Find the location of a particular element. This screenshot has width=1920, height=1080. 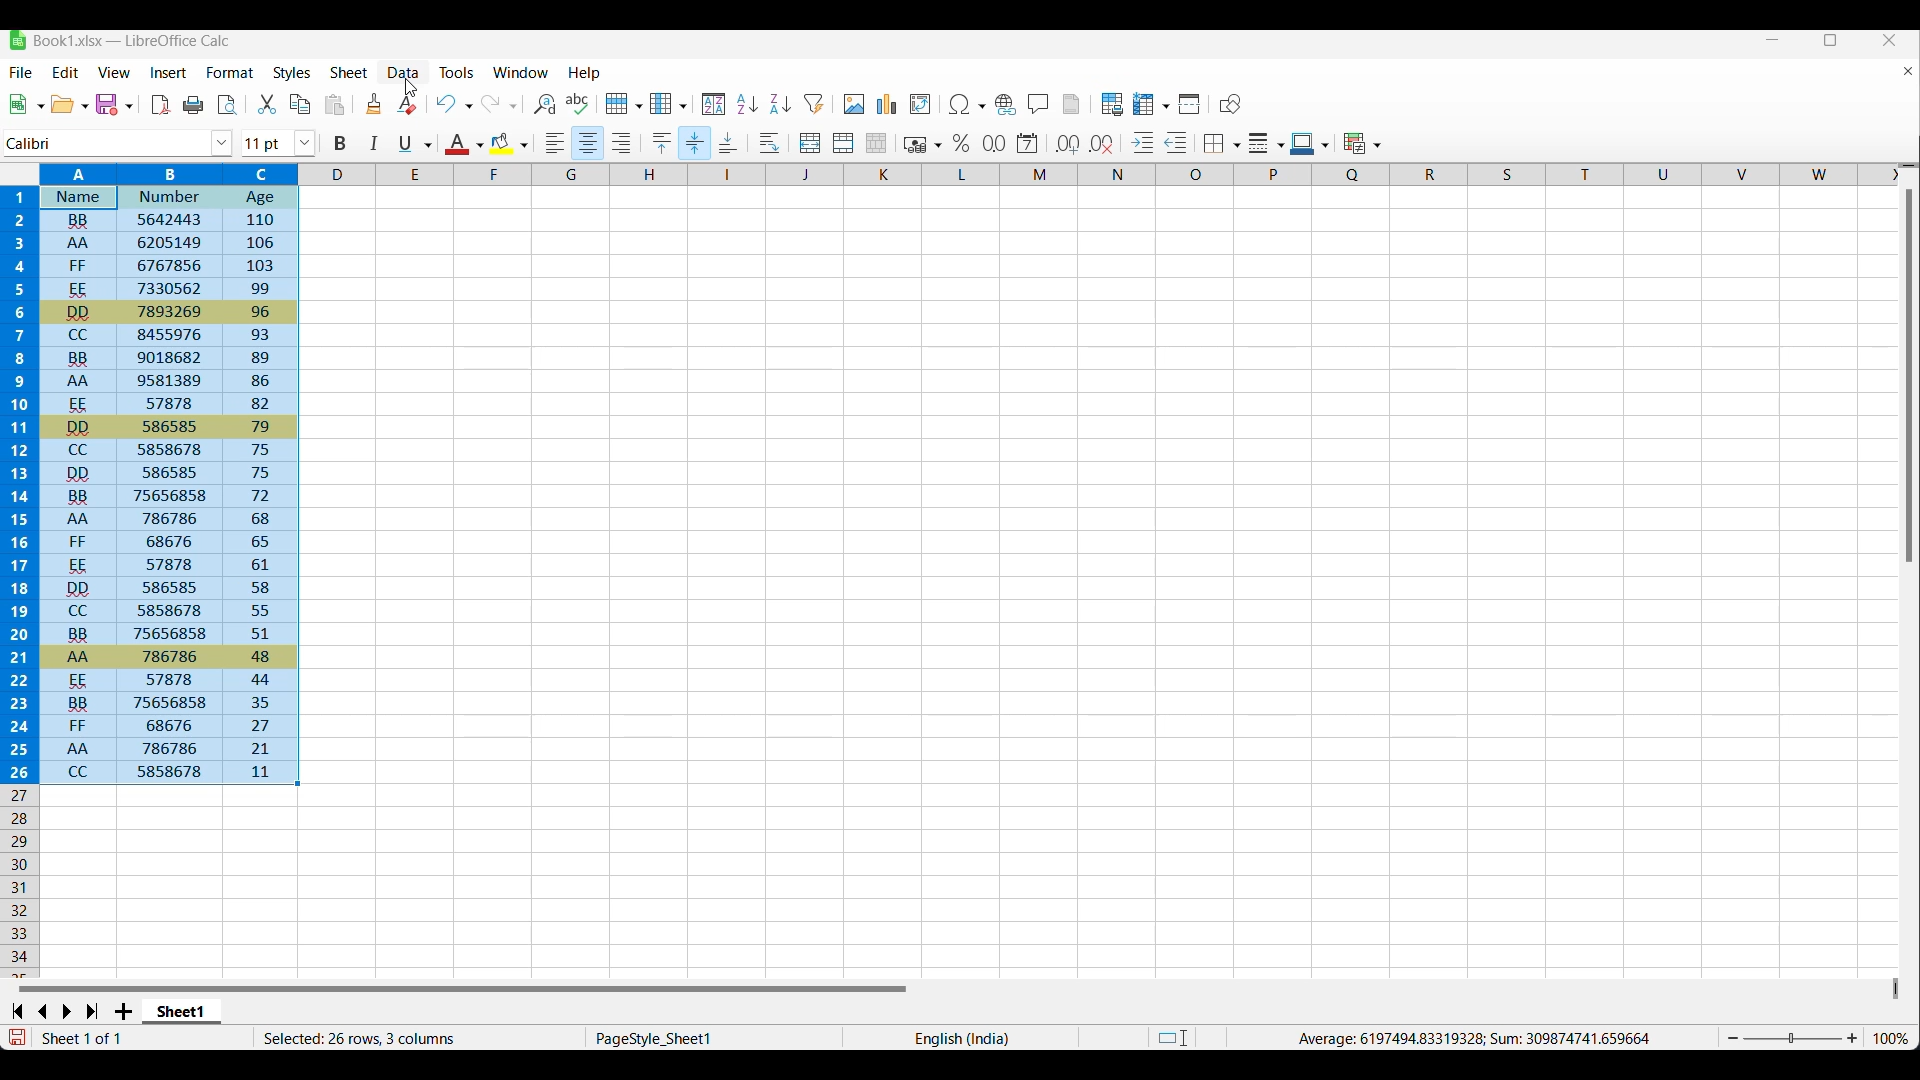

Current highlighted color and other options is located at coordinates (508, 144).